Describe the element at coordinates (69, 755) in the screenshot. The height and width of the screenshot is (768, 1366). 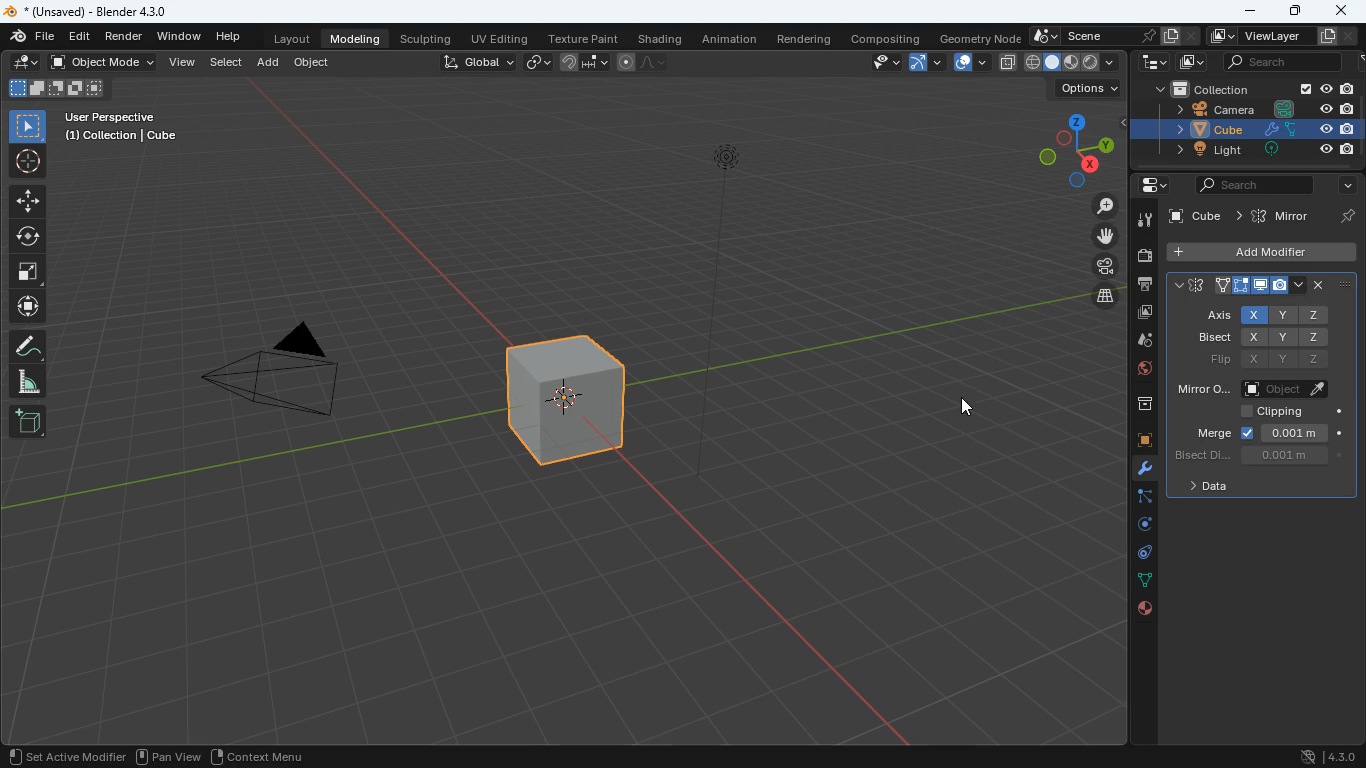
I see `` at that location.